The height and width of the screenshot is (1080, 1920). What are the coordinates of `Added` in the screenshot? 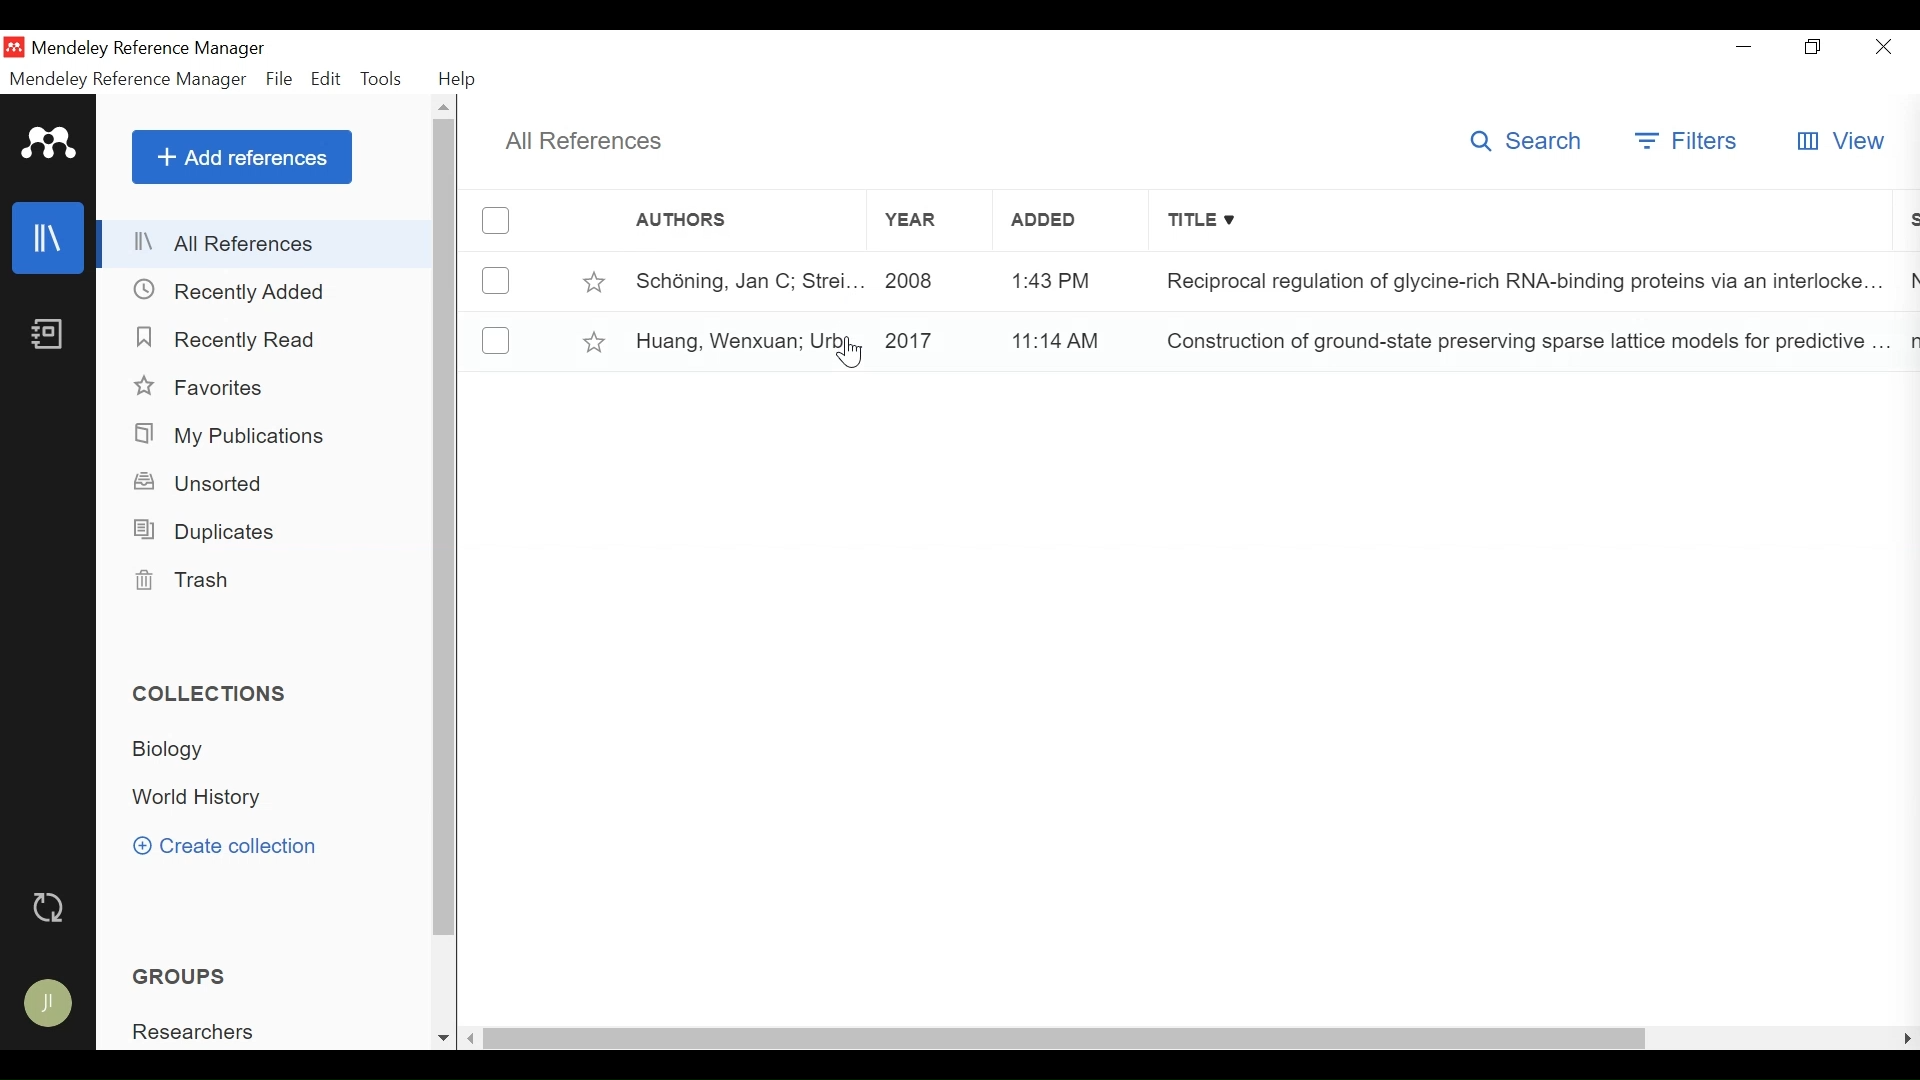 It's located at (1064, 338).